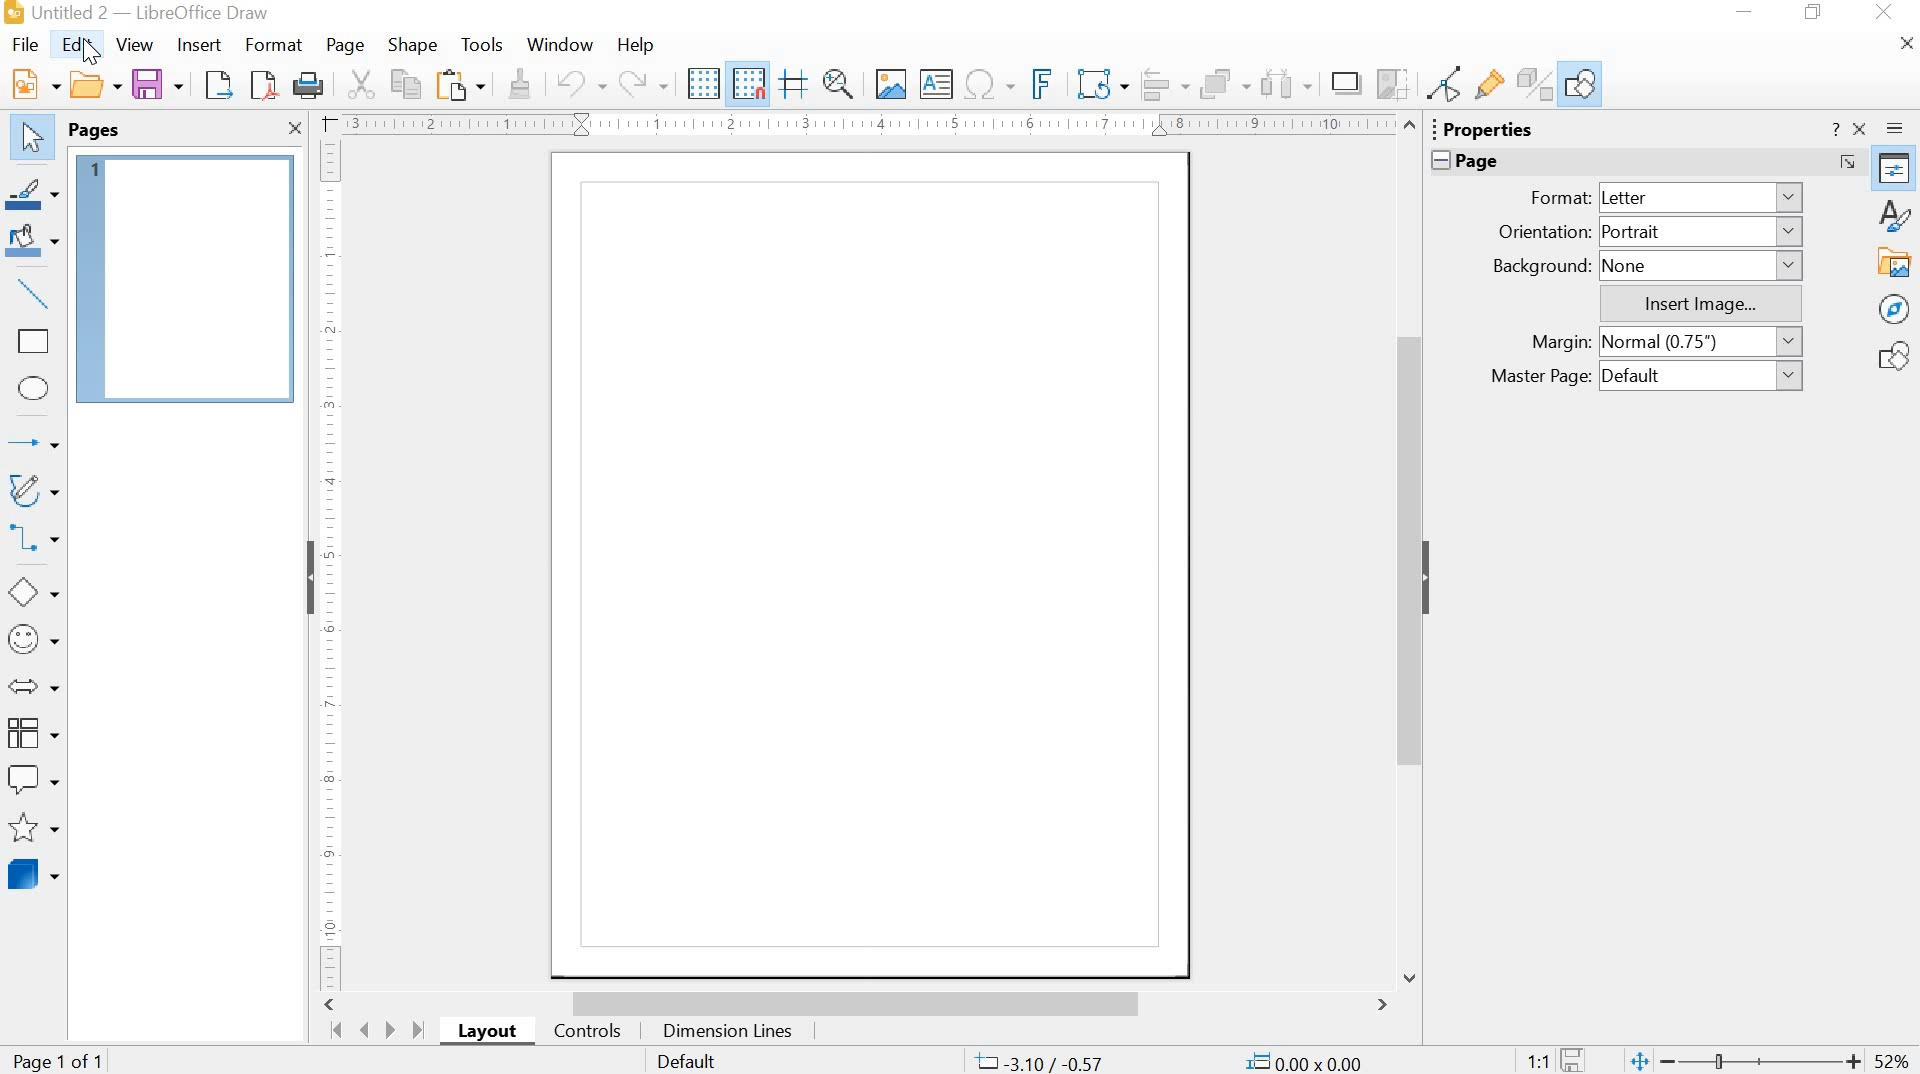 The height and width of the screenshot is (1074, 1920). Describe the element at coordinates (1895, 214) in the screenshot. I see `Styles` at that location.